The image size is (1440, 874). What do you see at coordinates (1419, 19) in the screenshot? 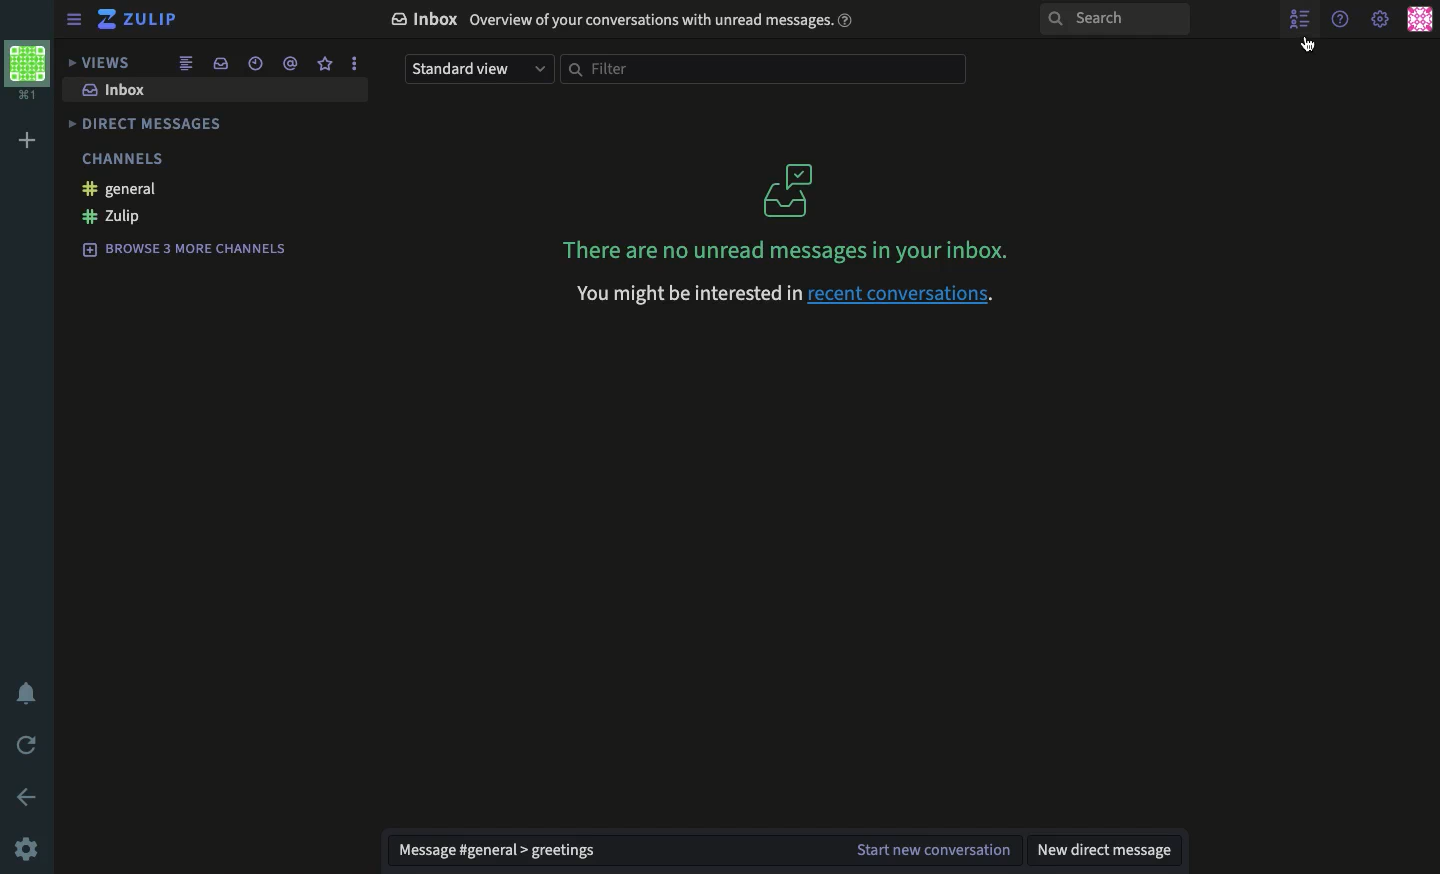
I see `user profile` at bounding box center [1419, 19].